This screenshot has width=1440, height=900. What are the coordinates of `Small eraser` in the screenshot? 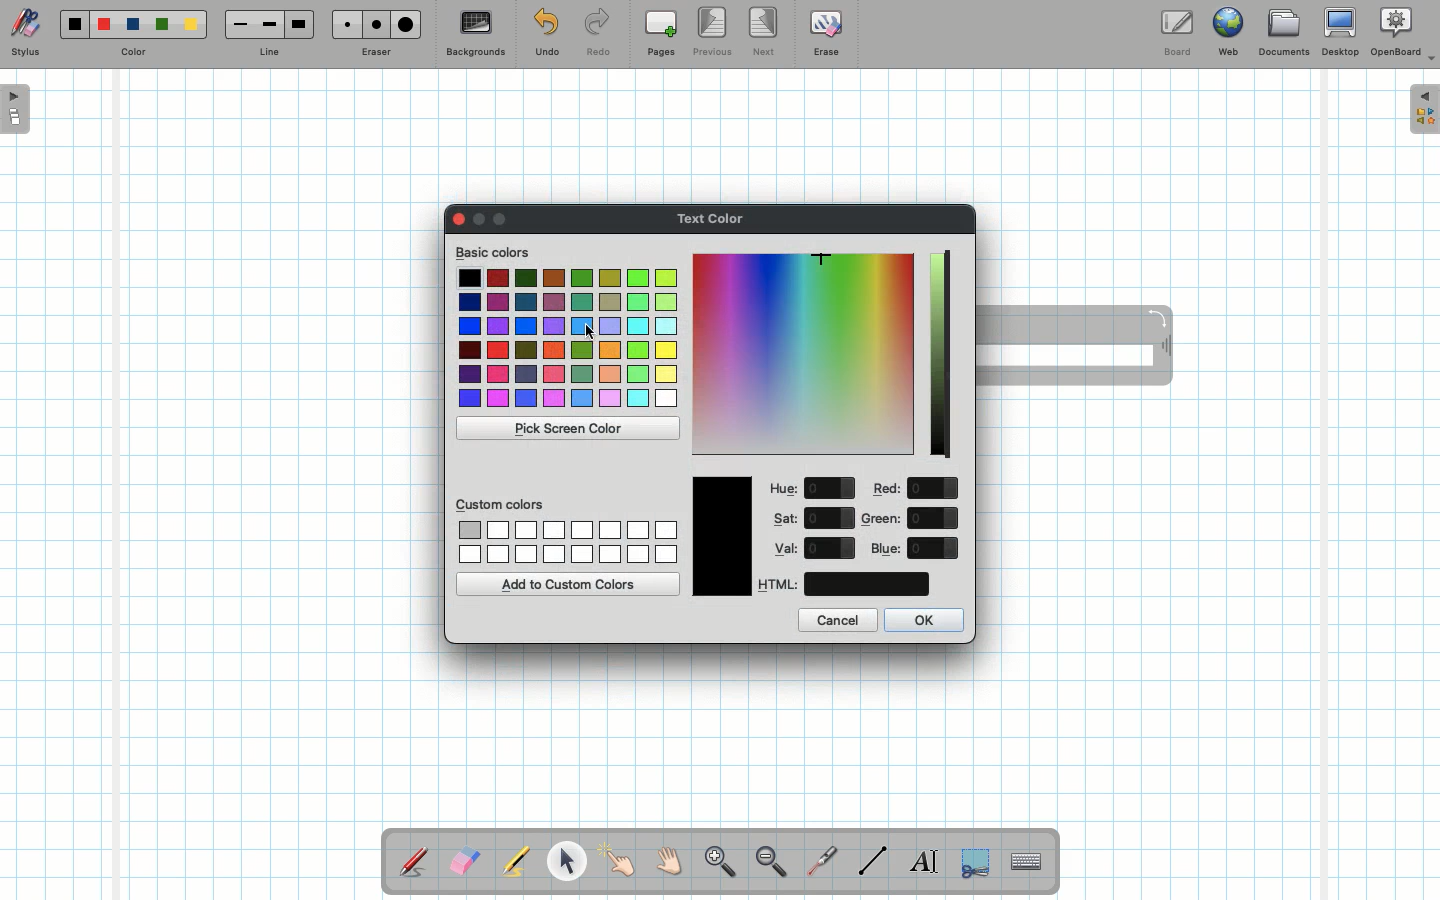 It's located at (342, 24).